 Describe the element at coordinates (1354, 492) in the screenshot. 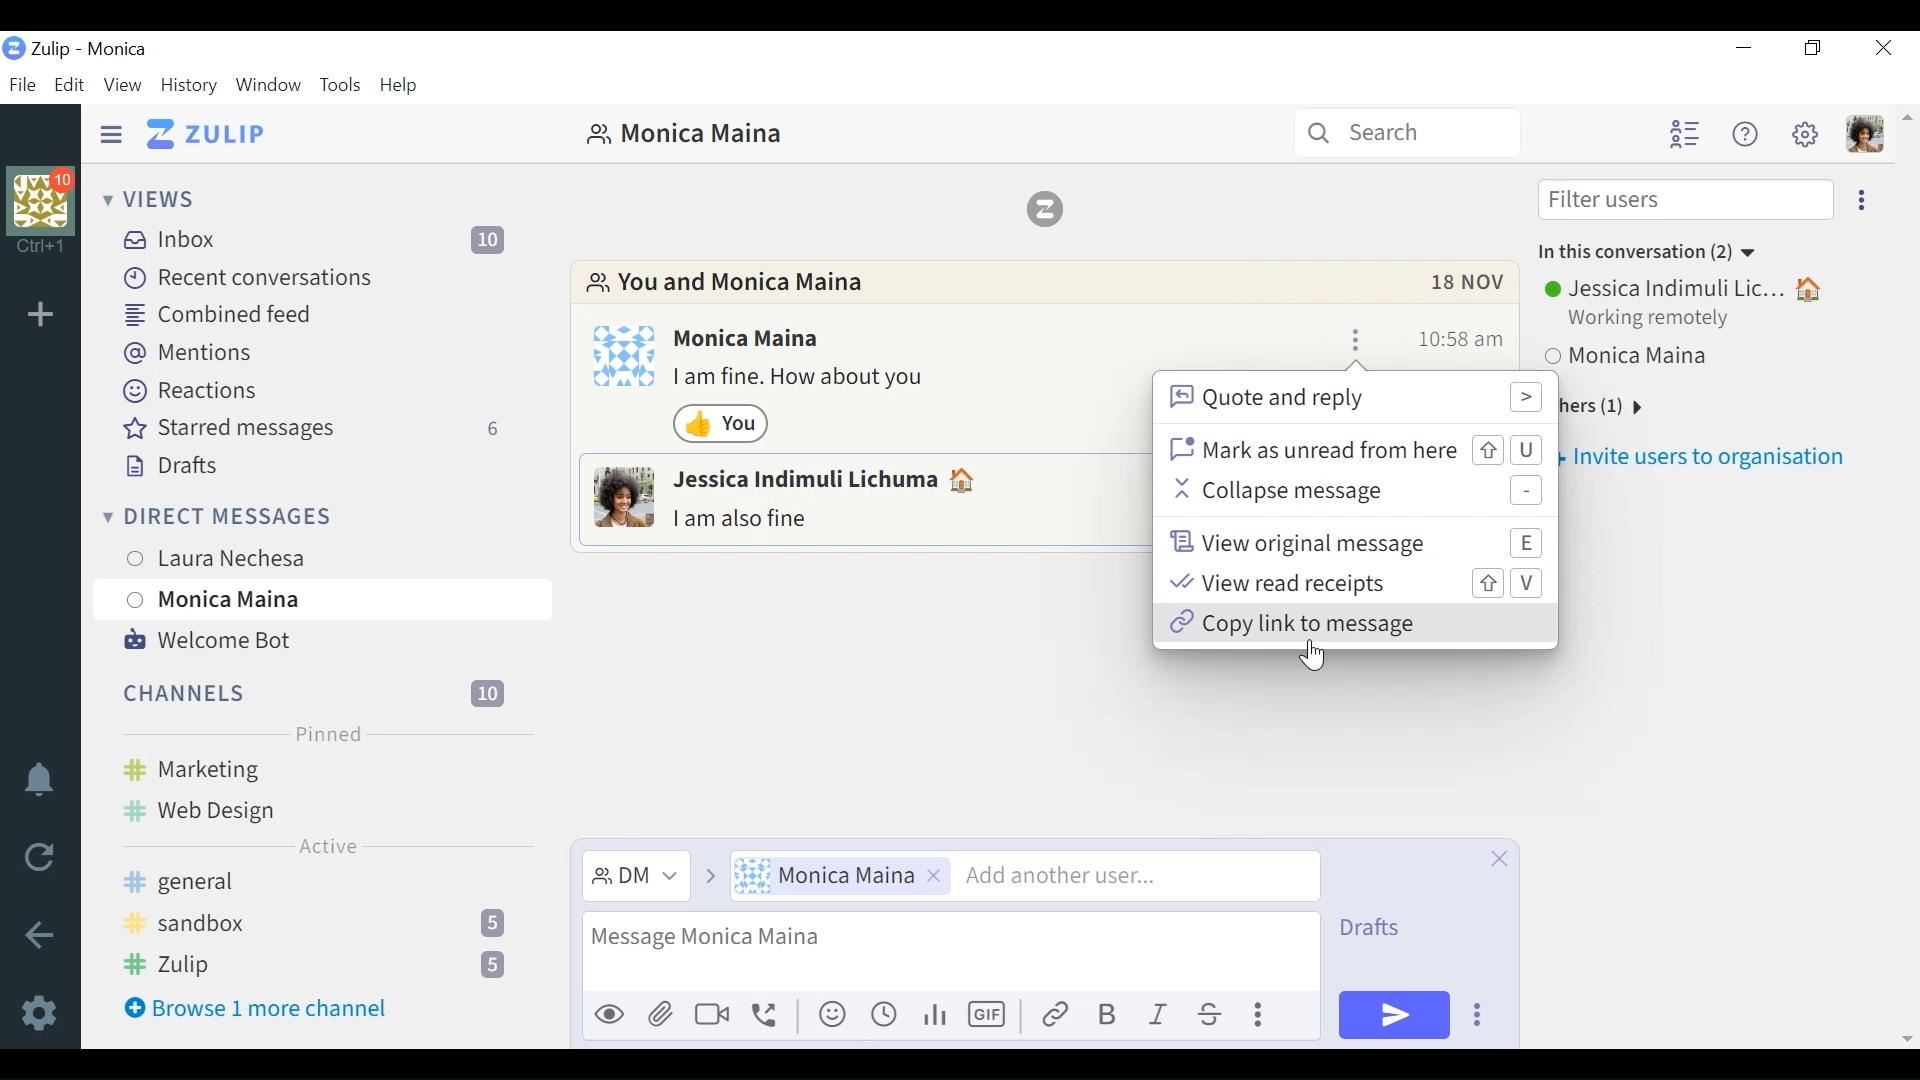

I see `Collapse message` at that location.